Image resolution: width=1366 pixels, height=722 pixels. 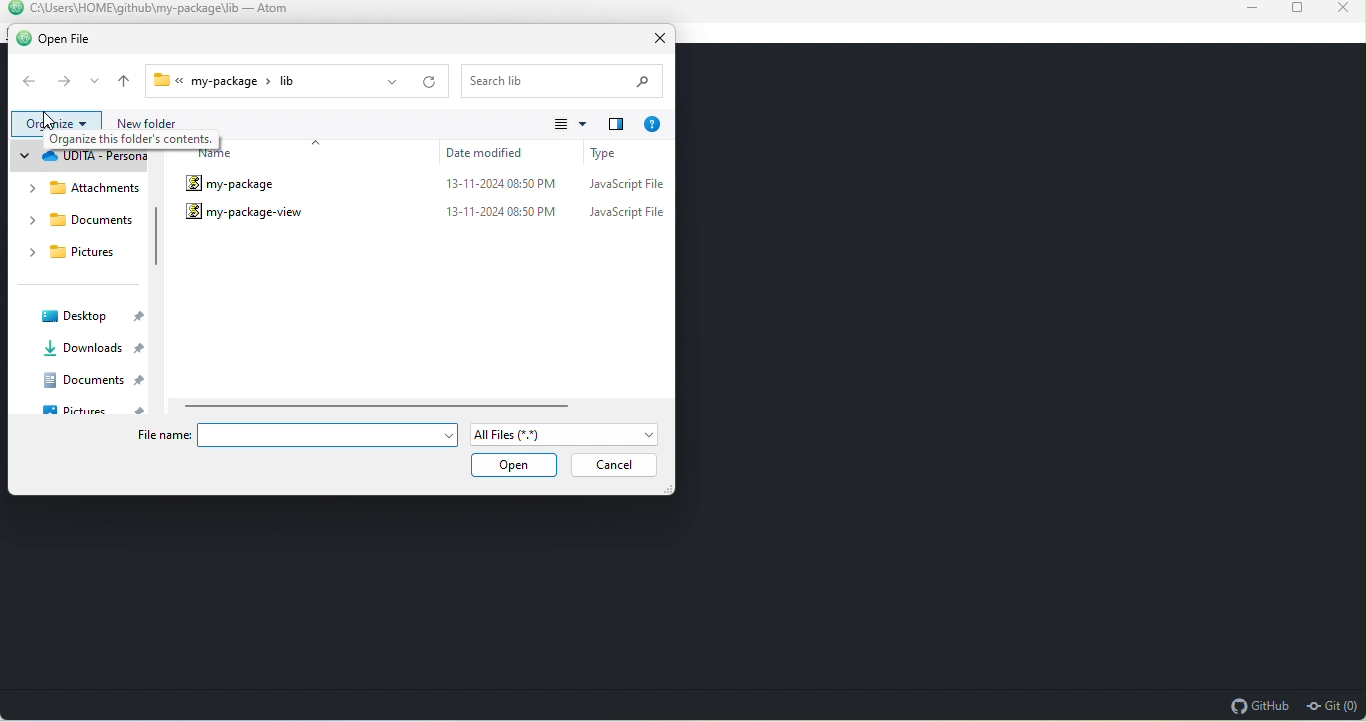 What do you see at coordinates (267, 8) in the screenshot?
I see `- Atom` at bounding box center [267, 8].